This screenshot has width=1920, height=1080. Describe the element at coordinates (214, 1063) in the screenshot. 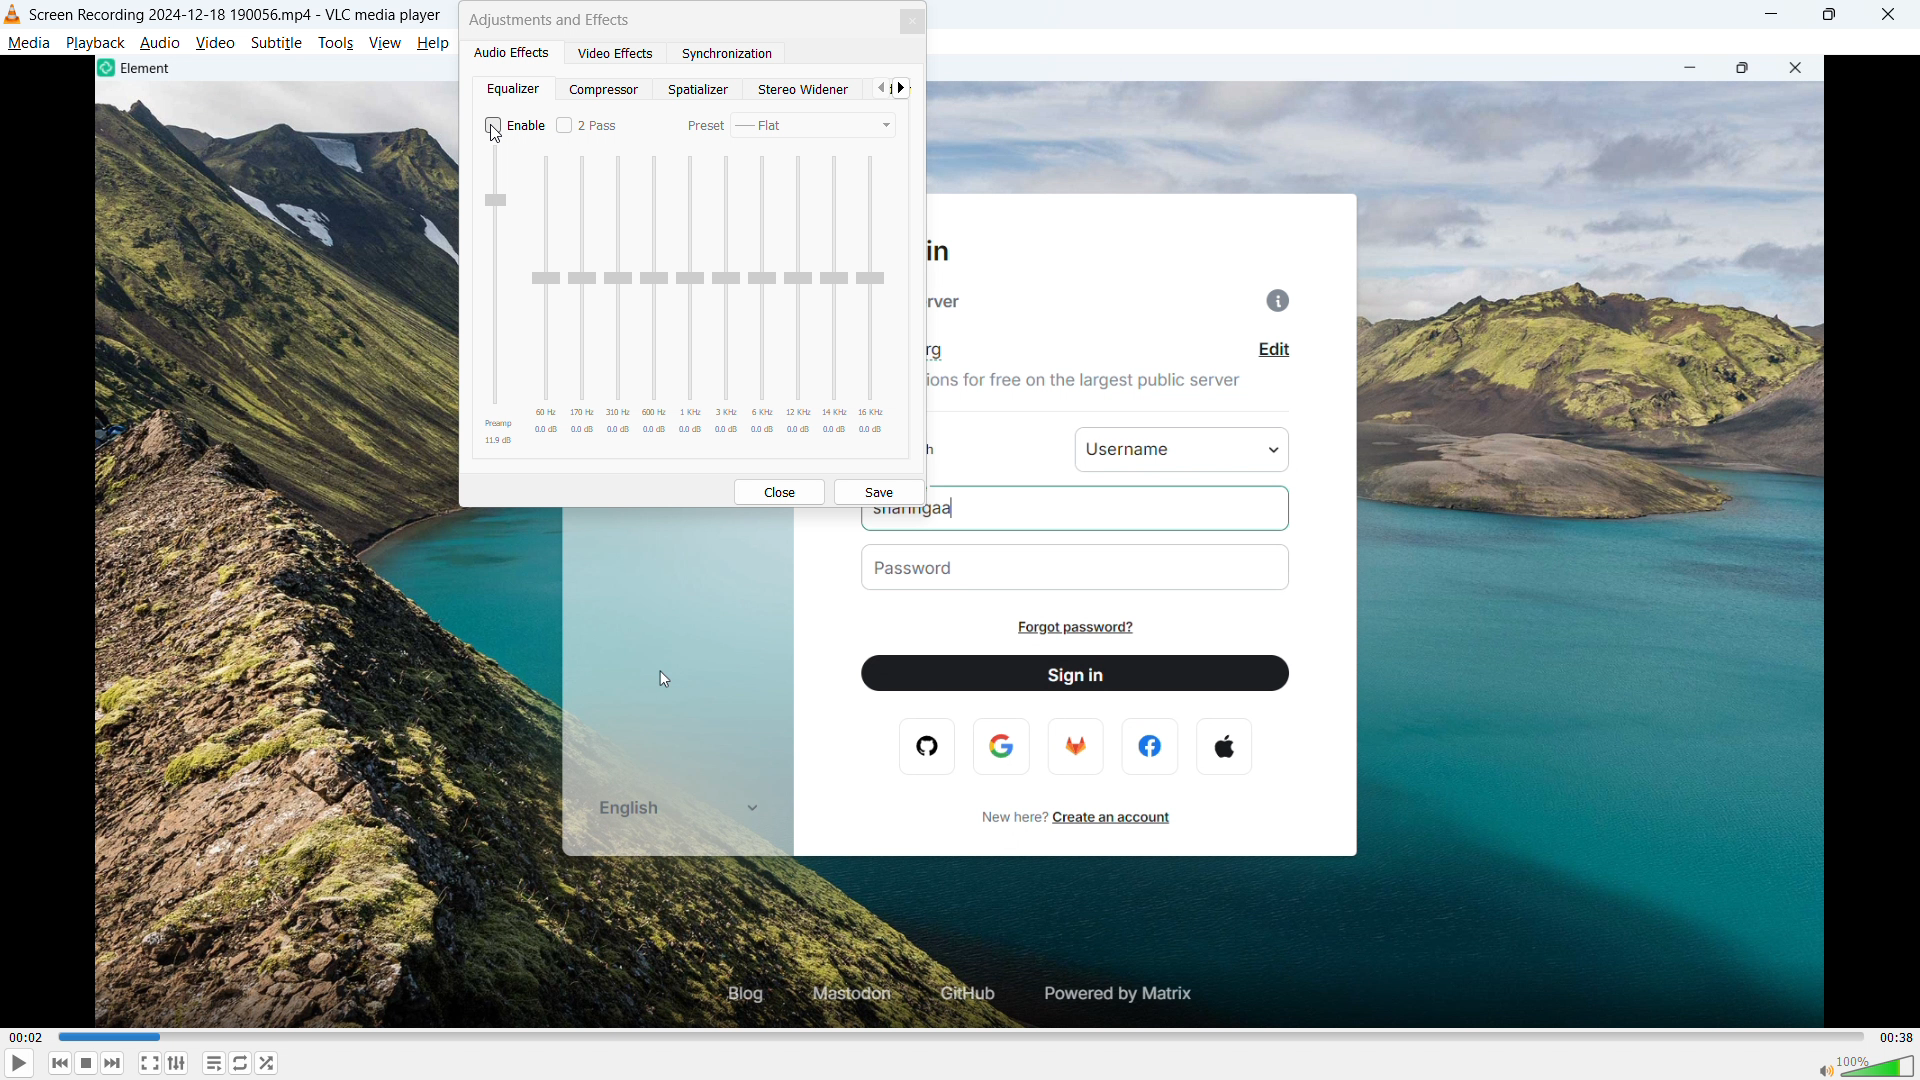

I see `Toggle playlist ` at that location.